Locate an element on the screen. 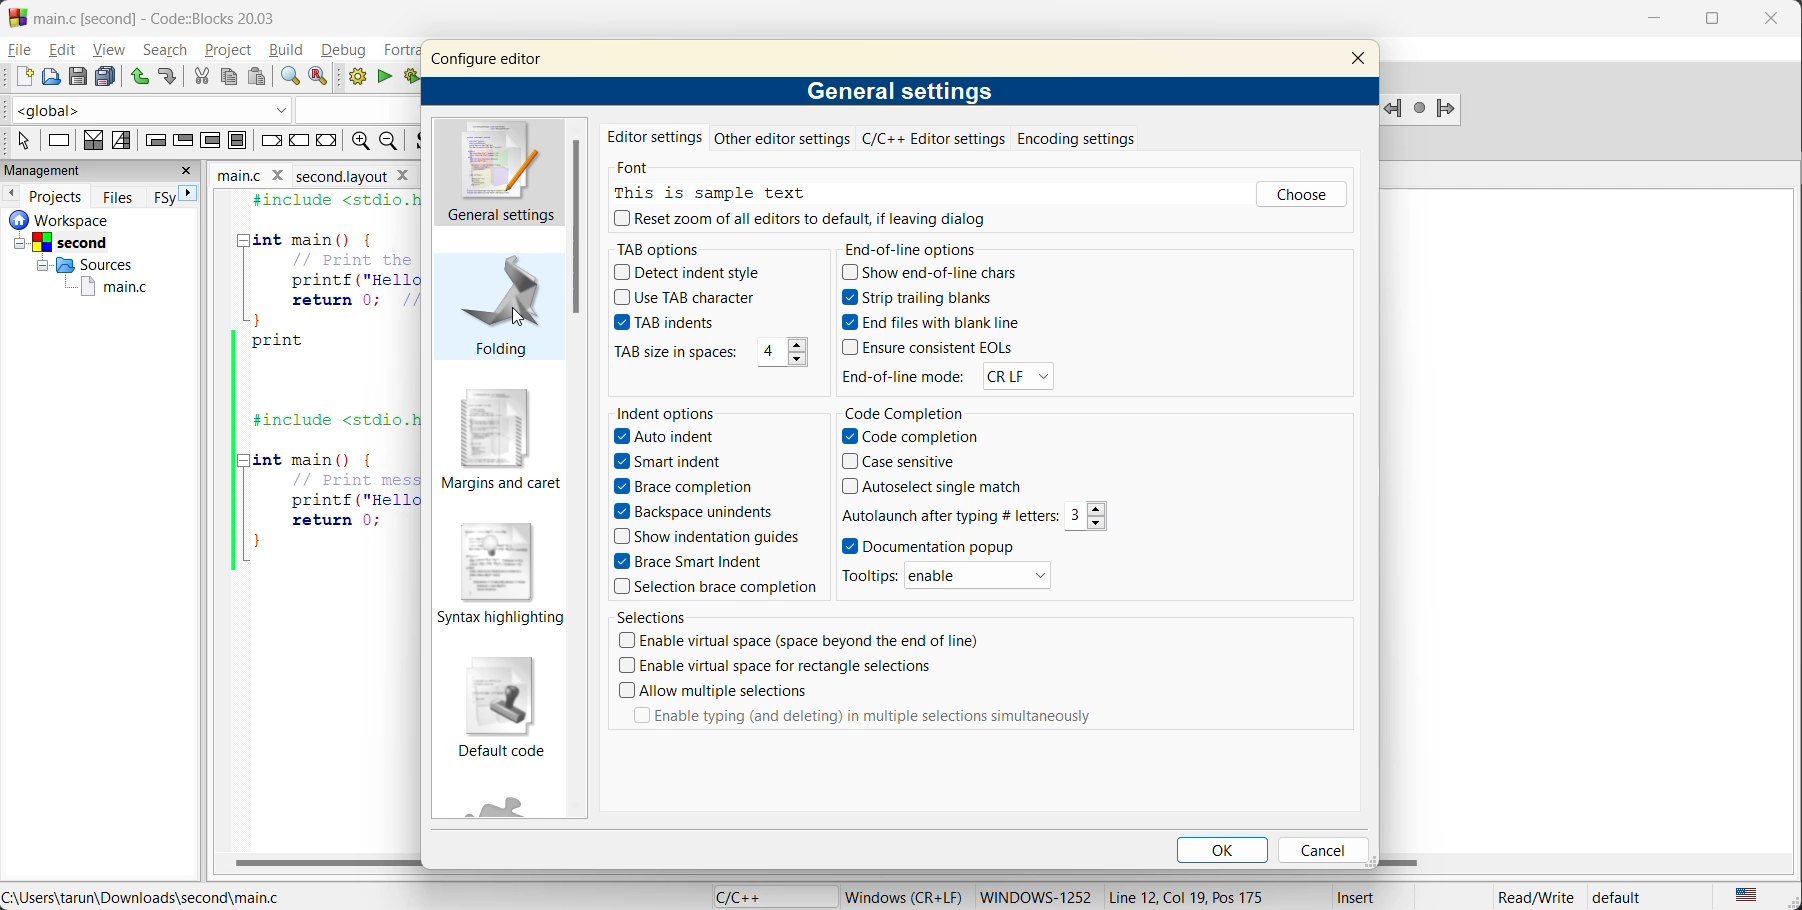 The height and width of the screenshot is (910, 1802). default is located at coordinates (1636, 898).